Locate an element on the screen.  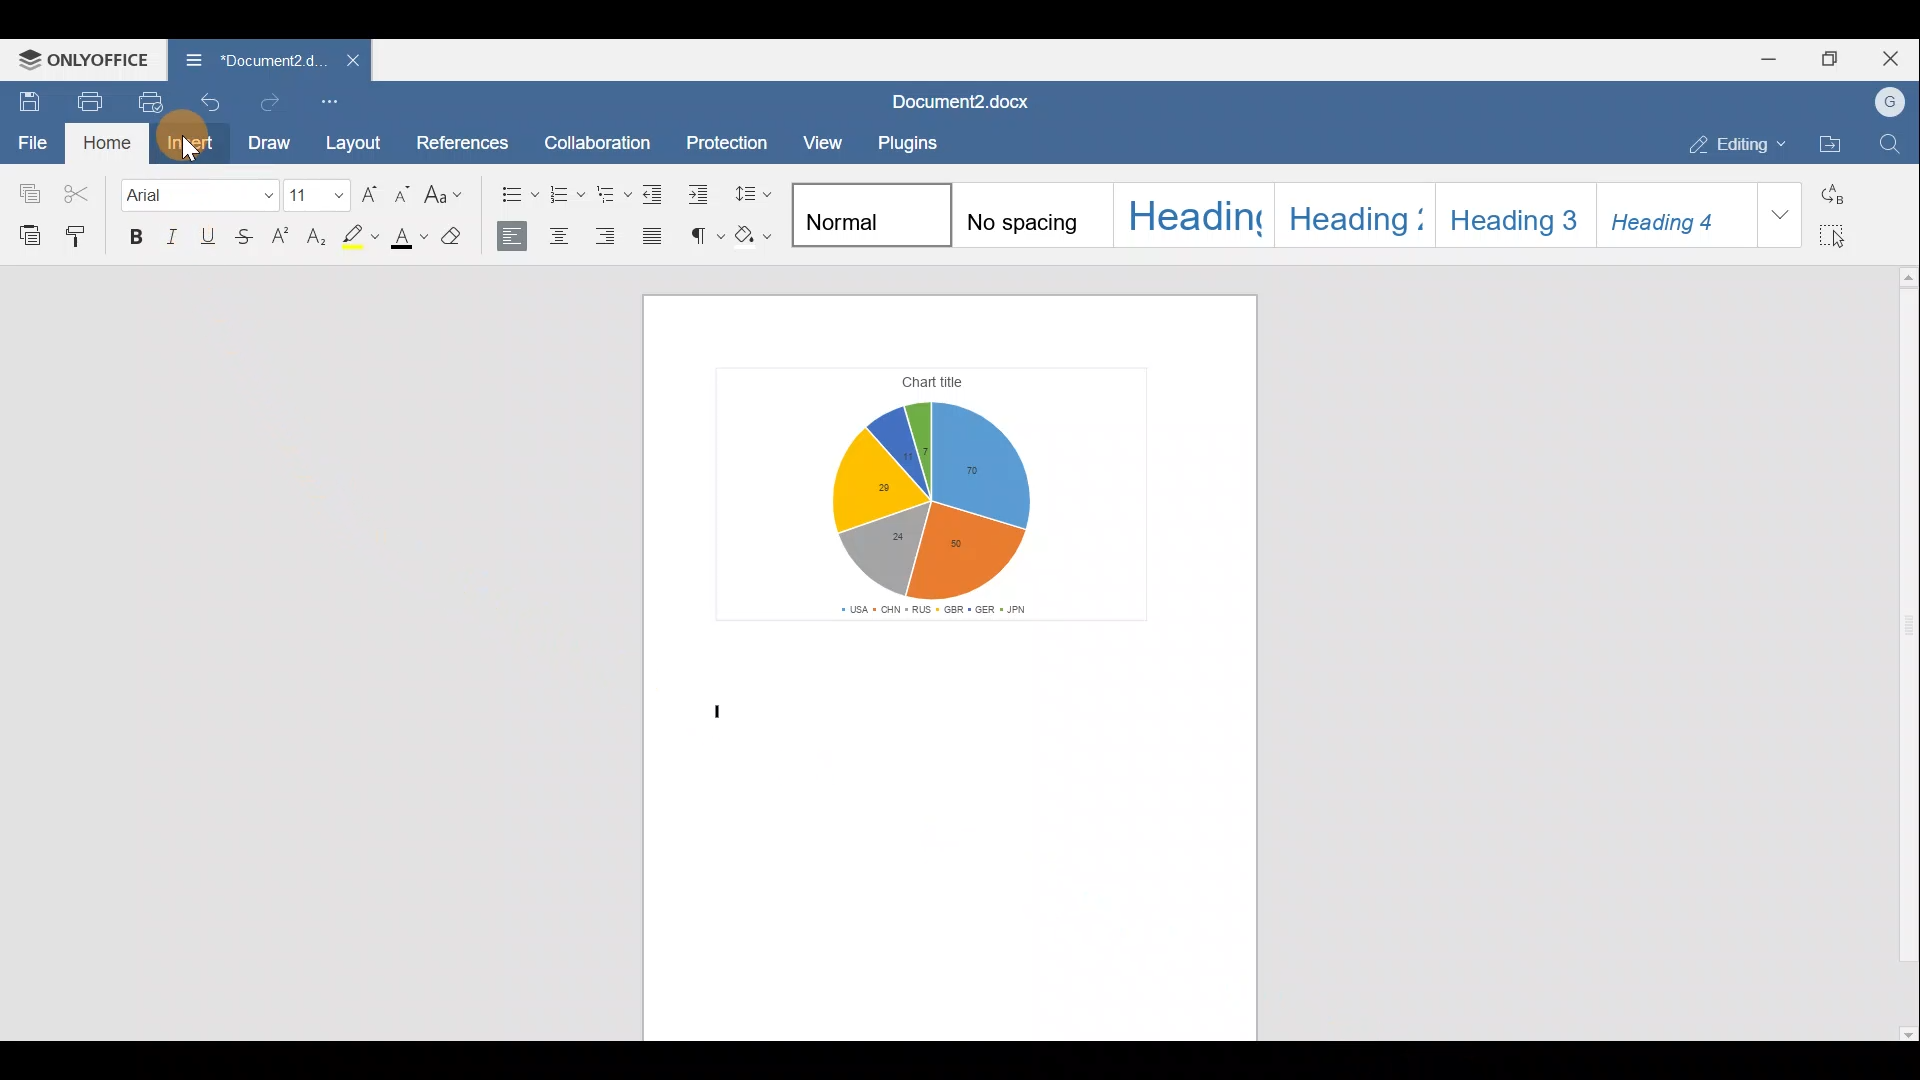
Nonprinting characters is located at coordinates (704, 238).